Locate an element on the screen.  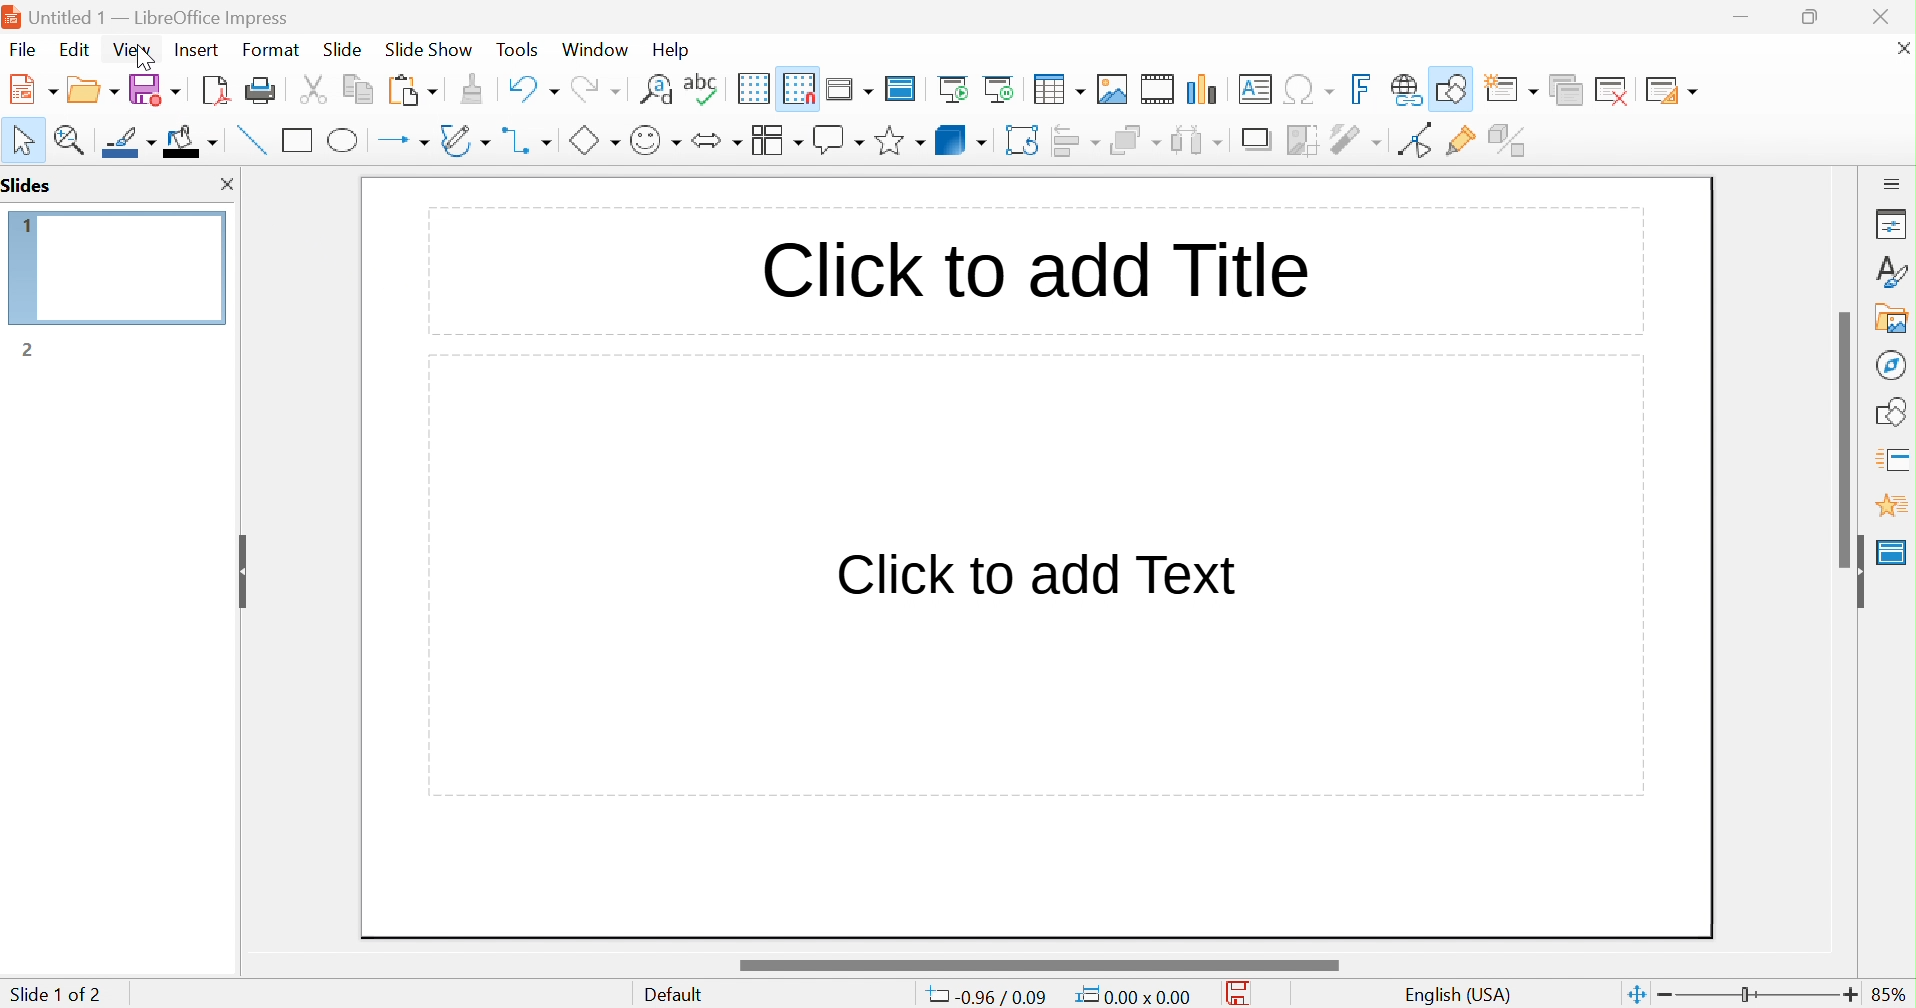
hide is located at coordinates (1854, 572).